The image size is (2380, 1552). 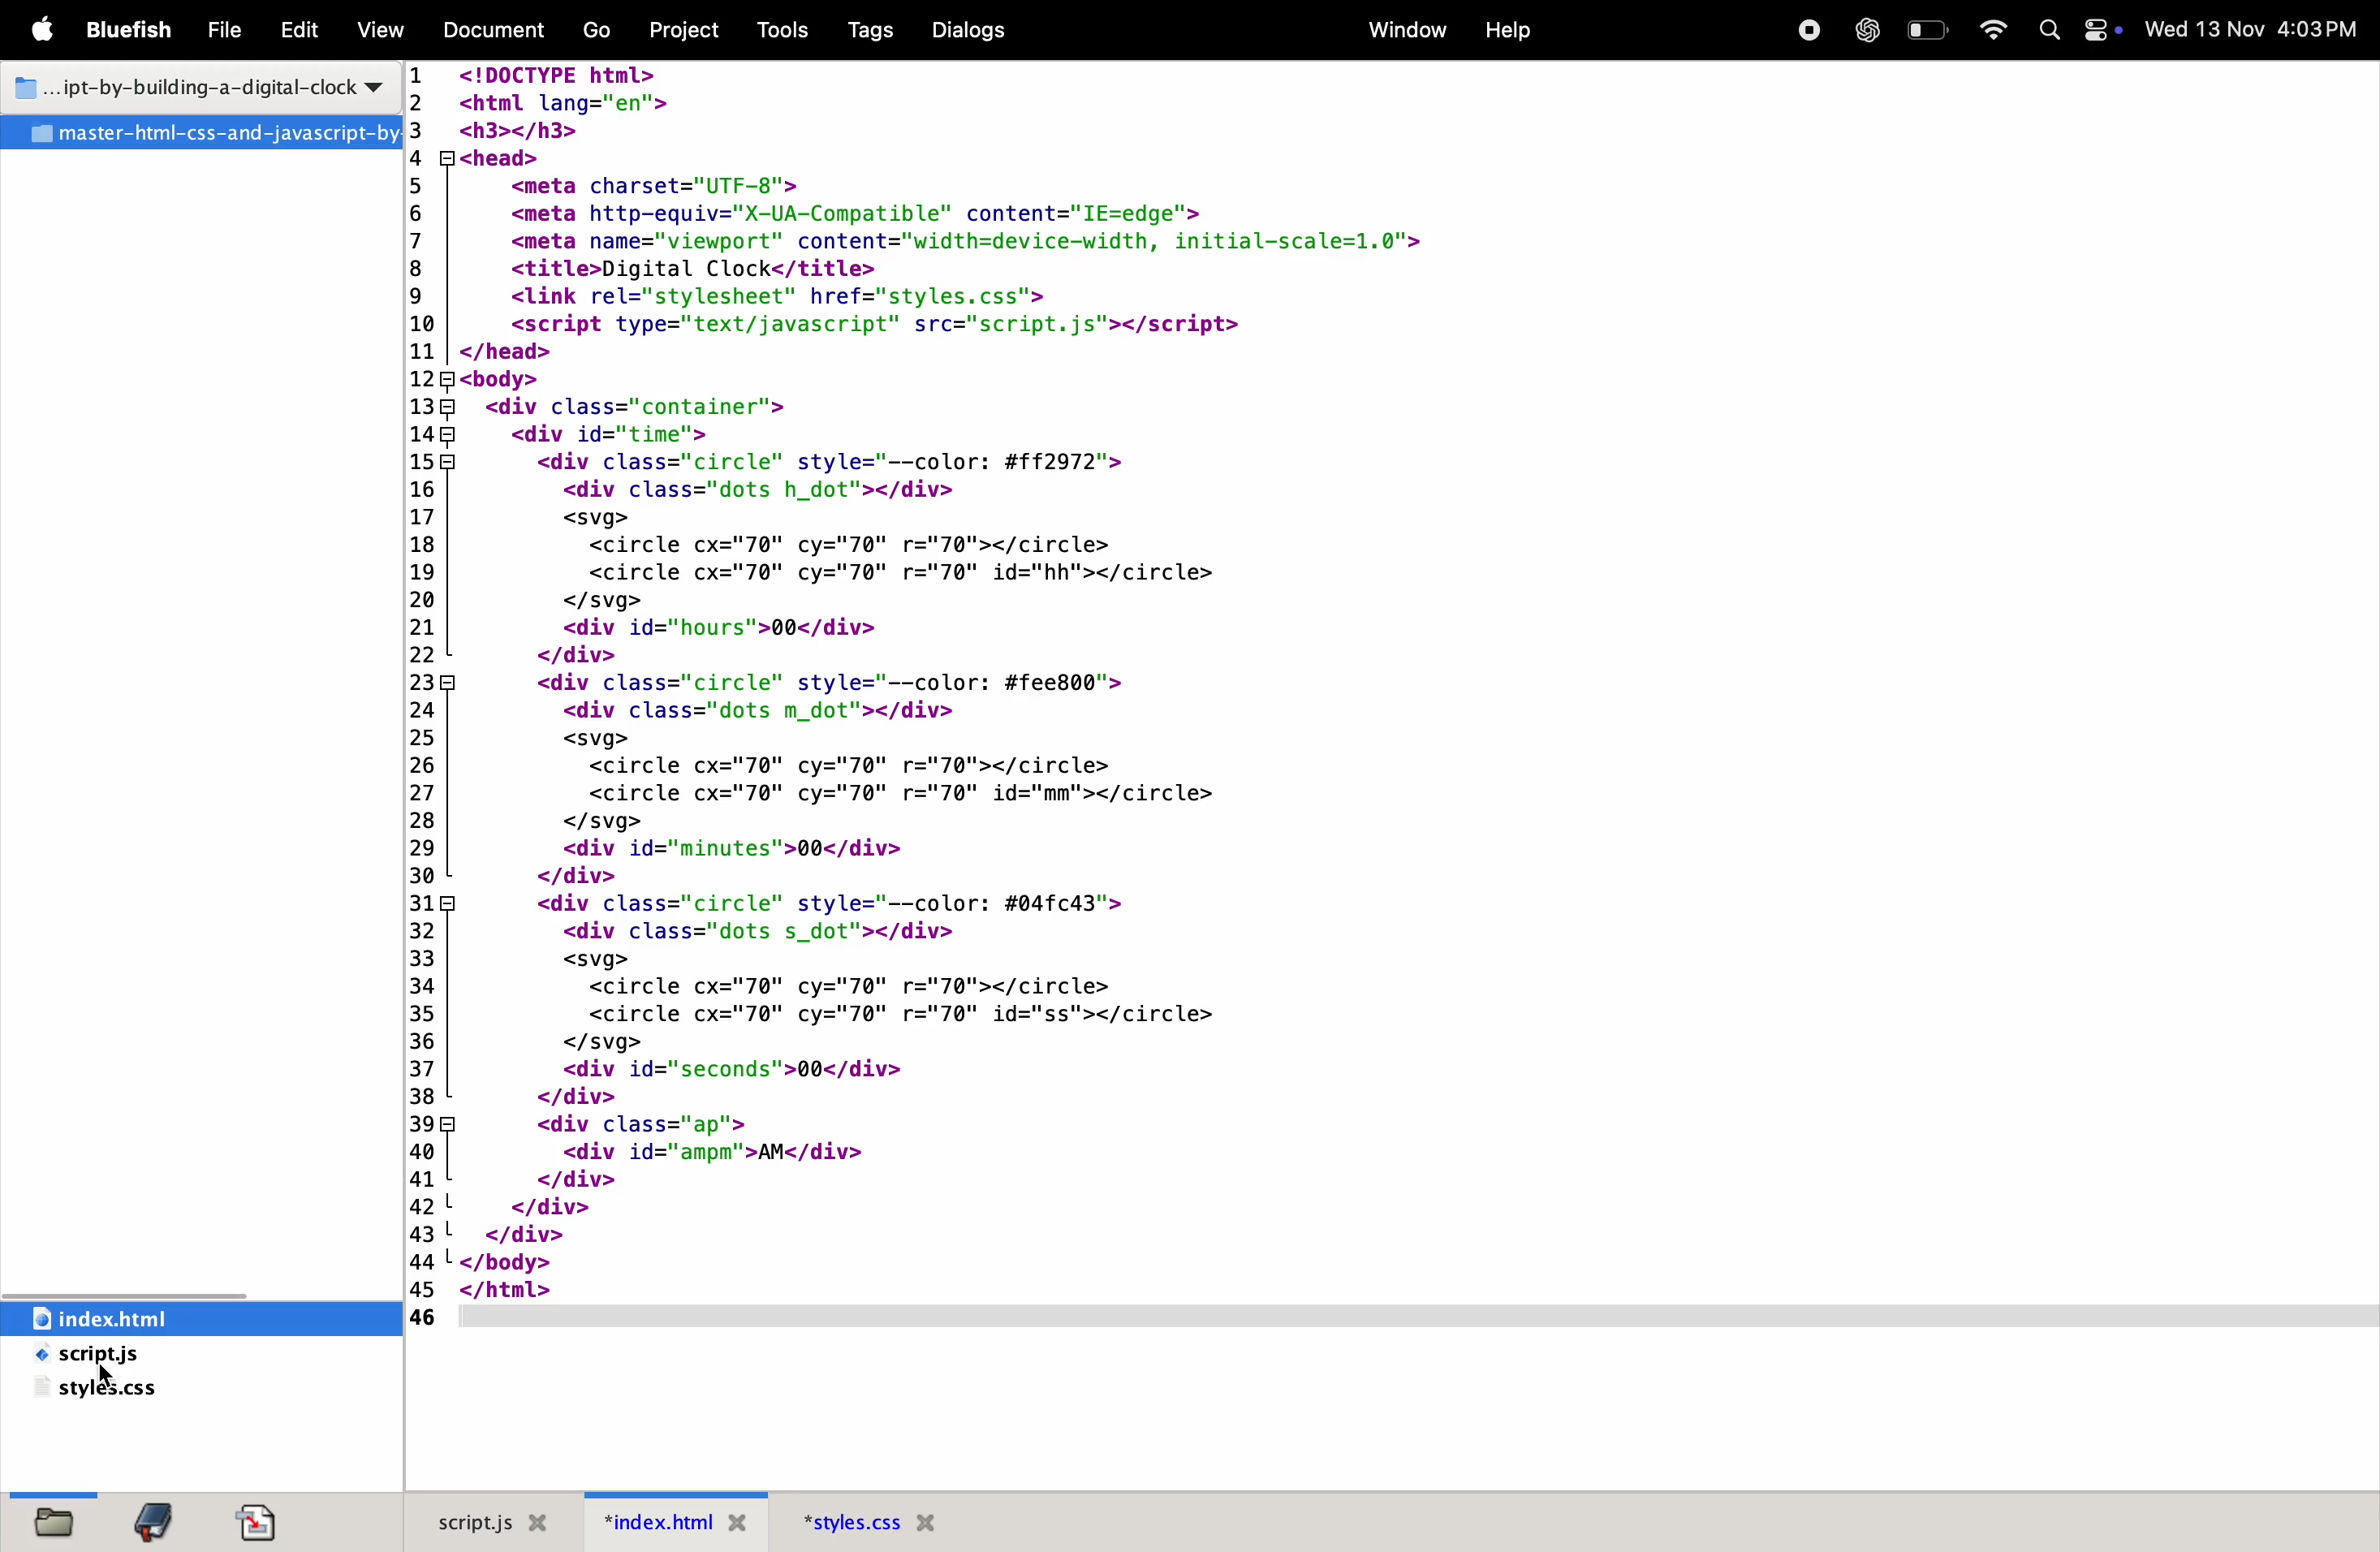 What do you see at coordinates (375, 31) in the screenshot?
I see `view` at bounding box center [375, 31].